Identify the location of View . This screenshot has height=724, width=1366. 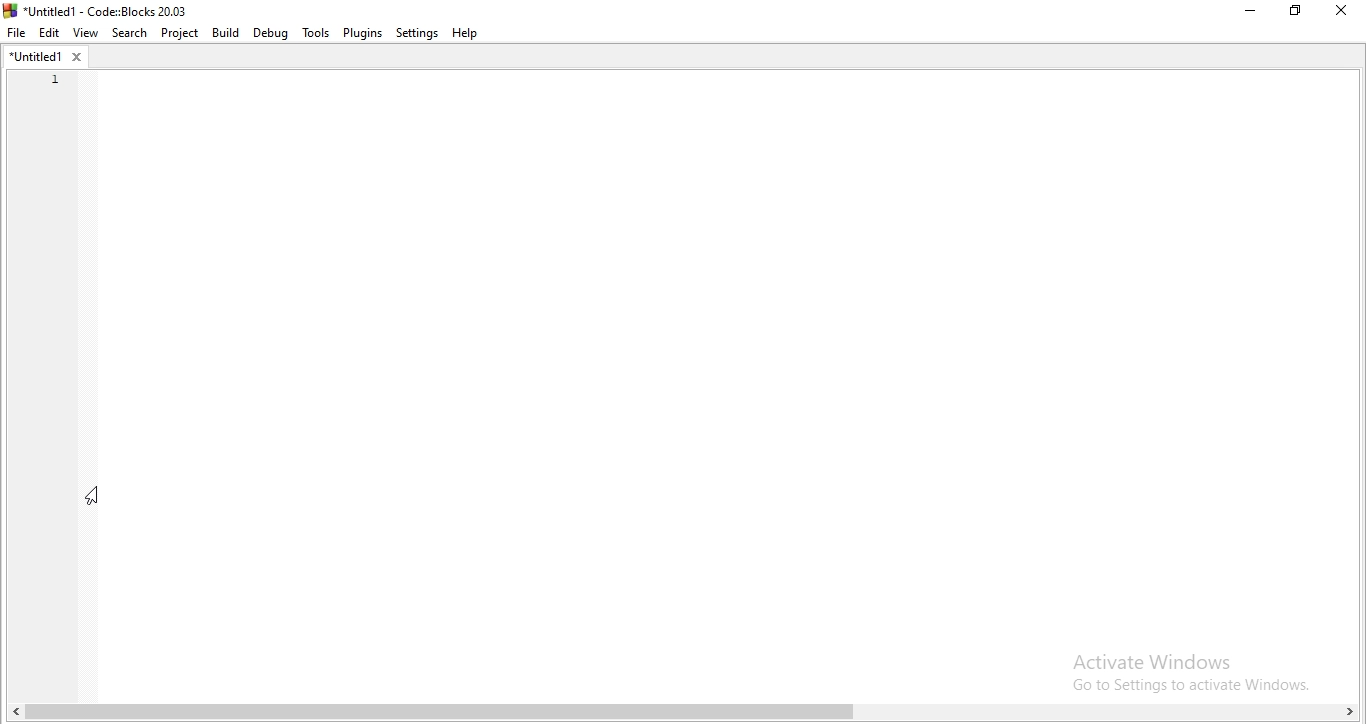
(83, 33).